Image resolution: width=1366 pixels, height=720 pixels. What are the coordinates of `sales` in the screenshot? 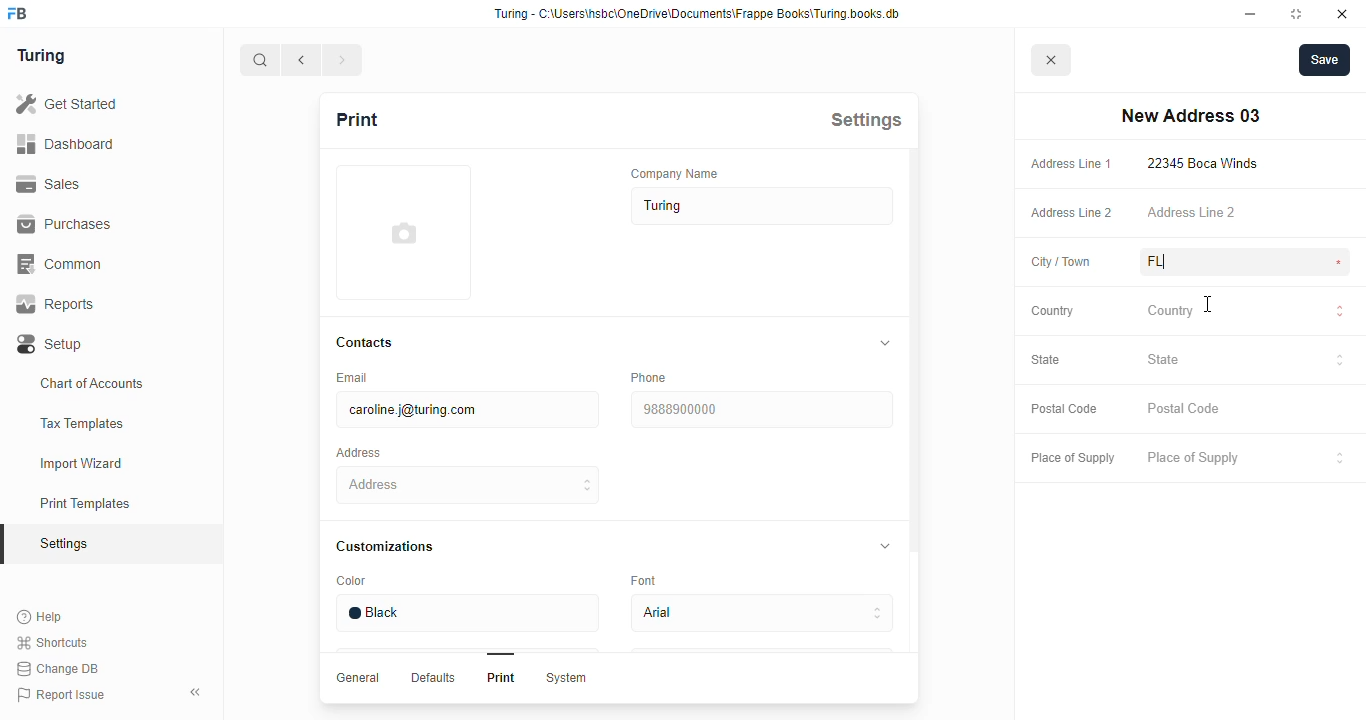 It's located at (52, 184).